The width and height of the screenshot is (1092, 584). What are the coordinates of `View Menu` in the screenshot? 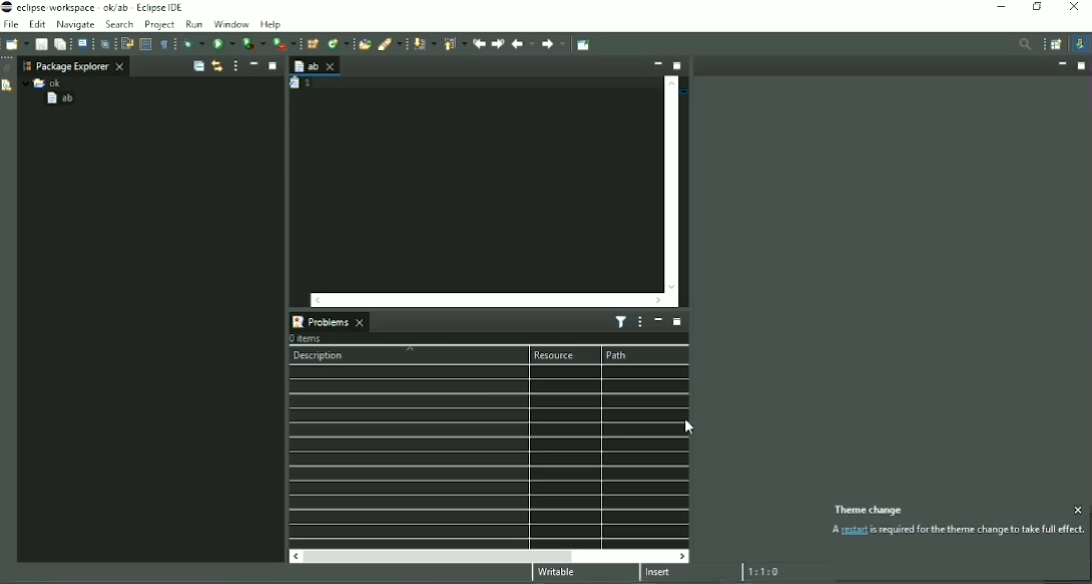 It's located at (236, 65).